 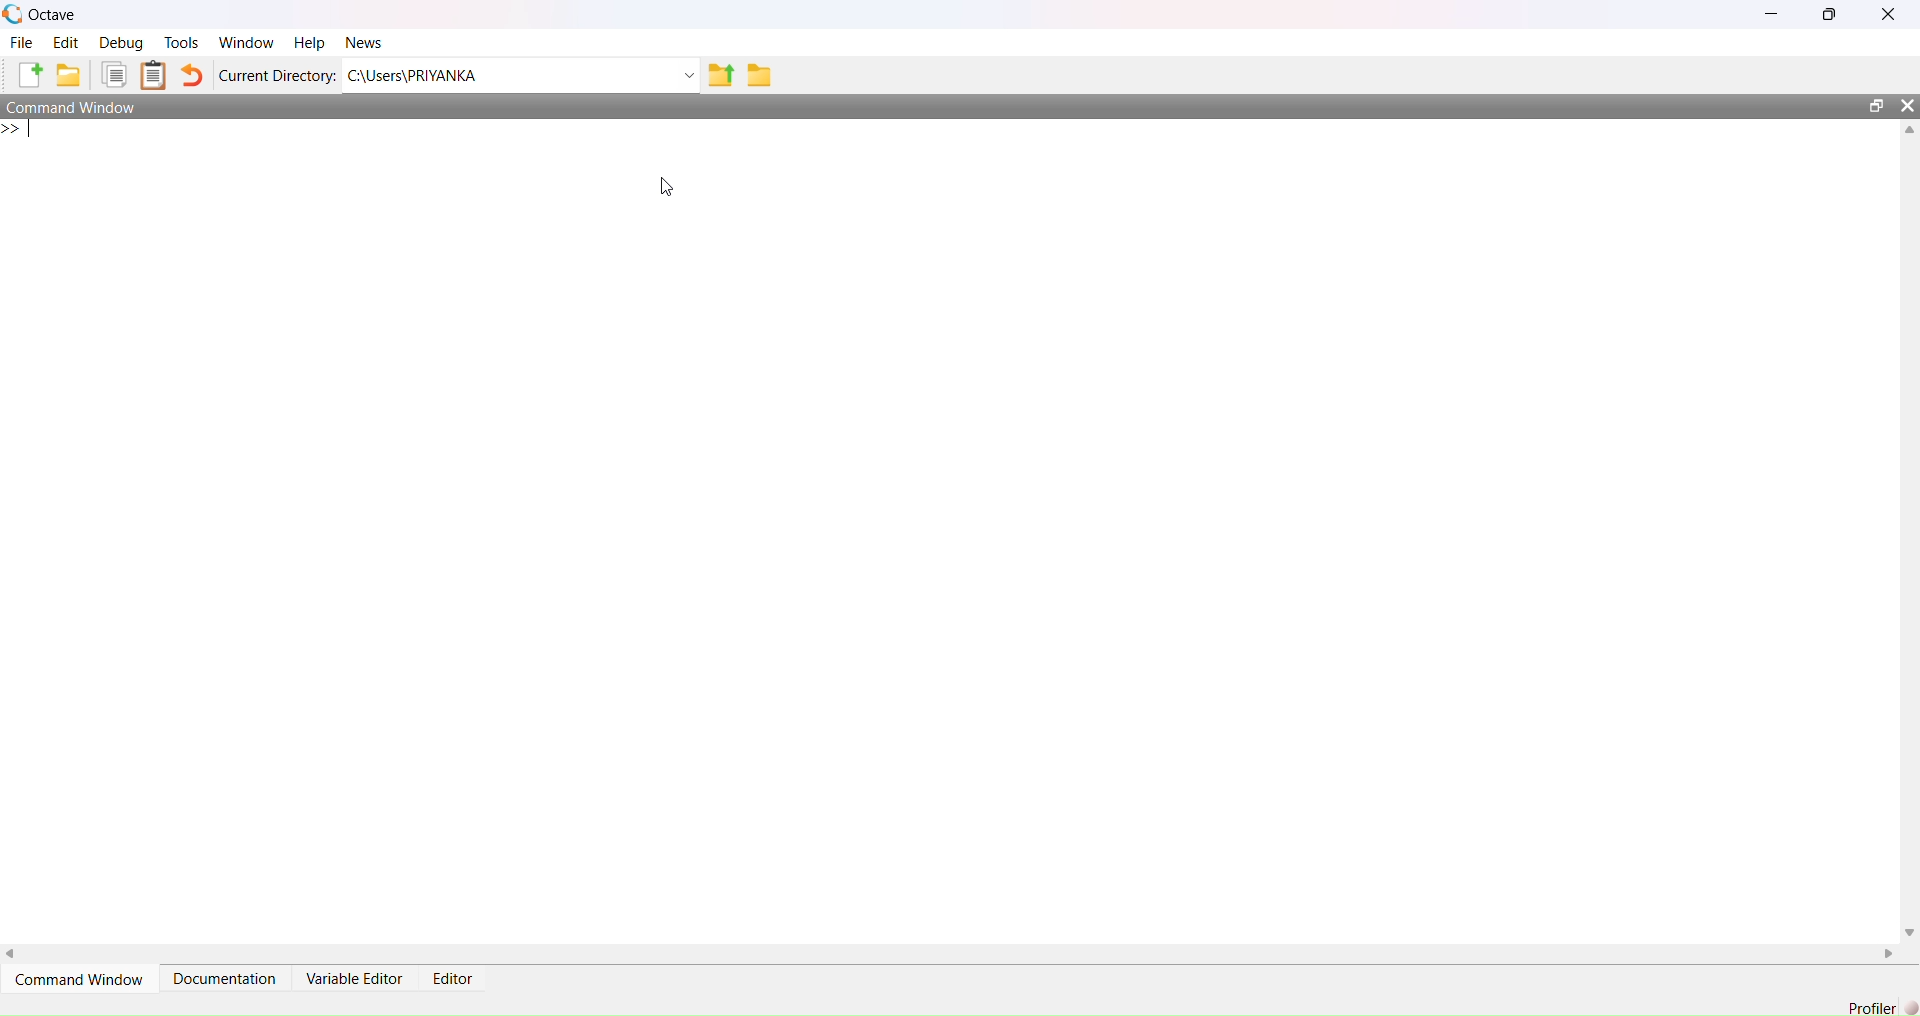 What do you see at coordinates (1904, 108) in the screenshot?
I see `Close` at bounding box center [1904, 108].